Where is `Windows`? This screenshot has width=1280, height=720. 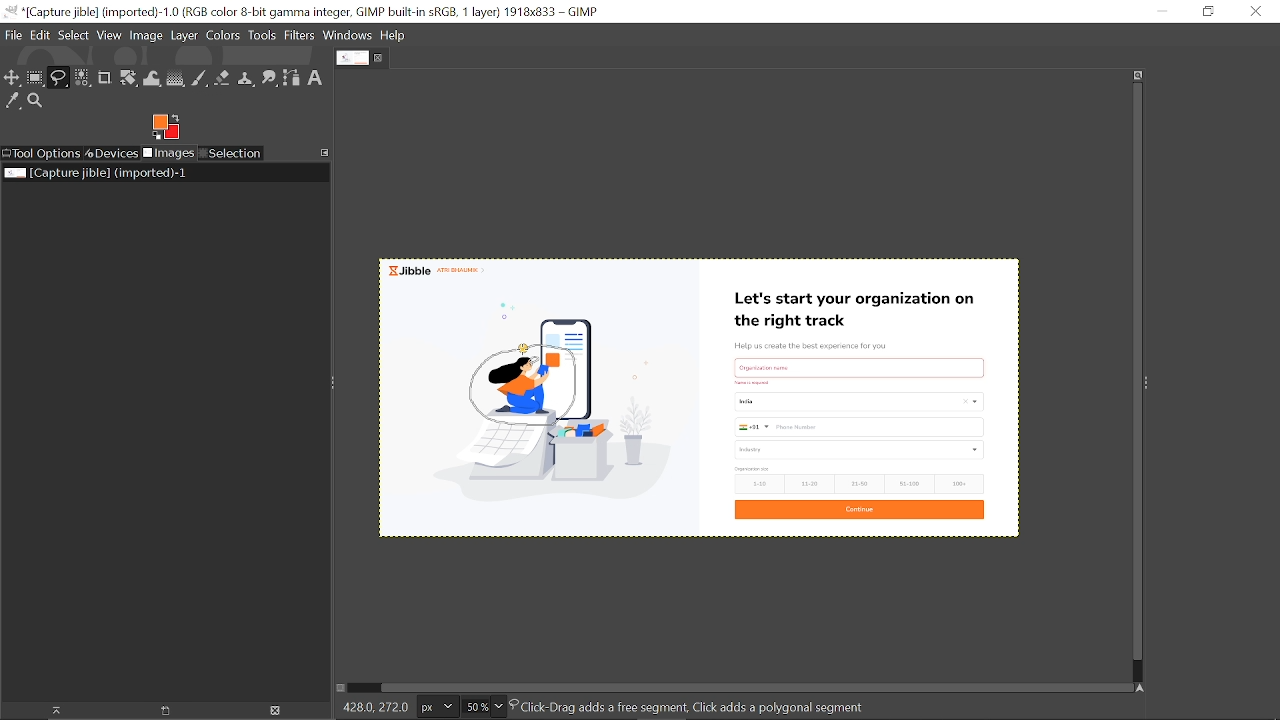 Windows is located at coordinates (349, 37).